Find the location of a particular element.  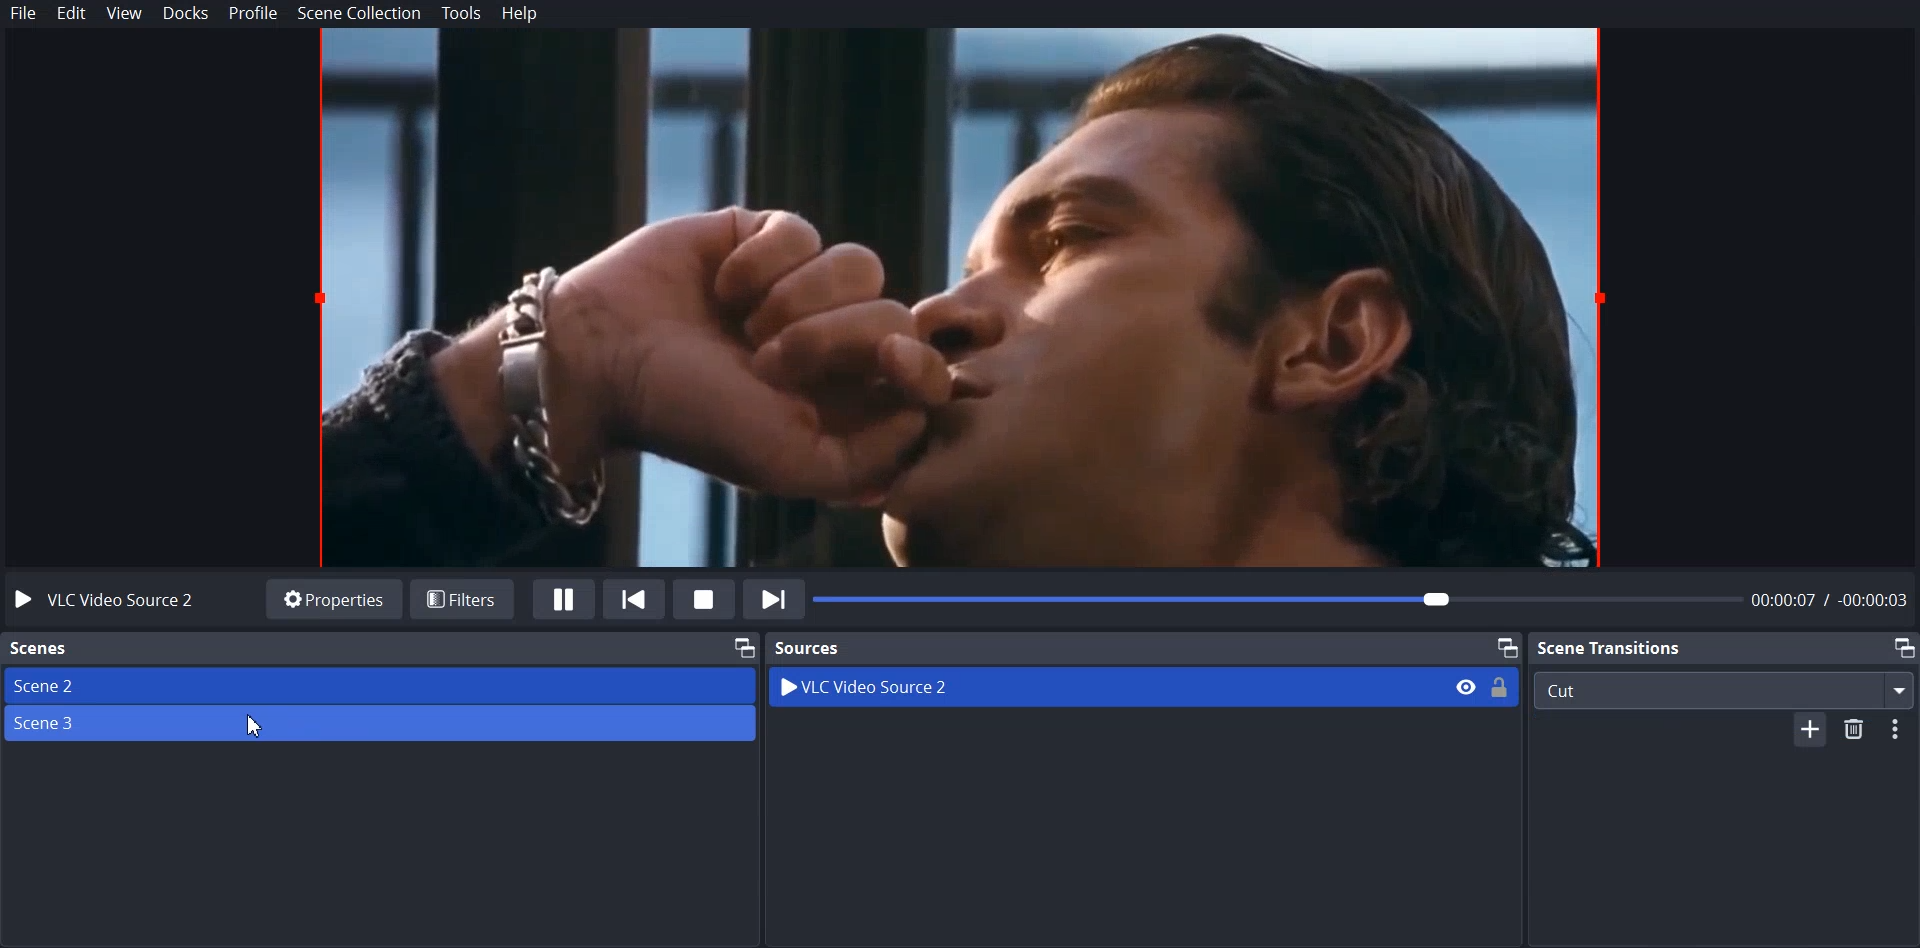

VLC Video Source is located at coordinates (1068, 687).